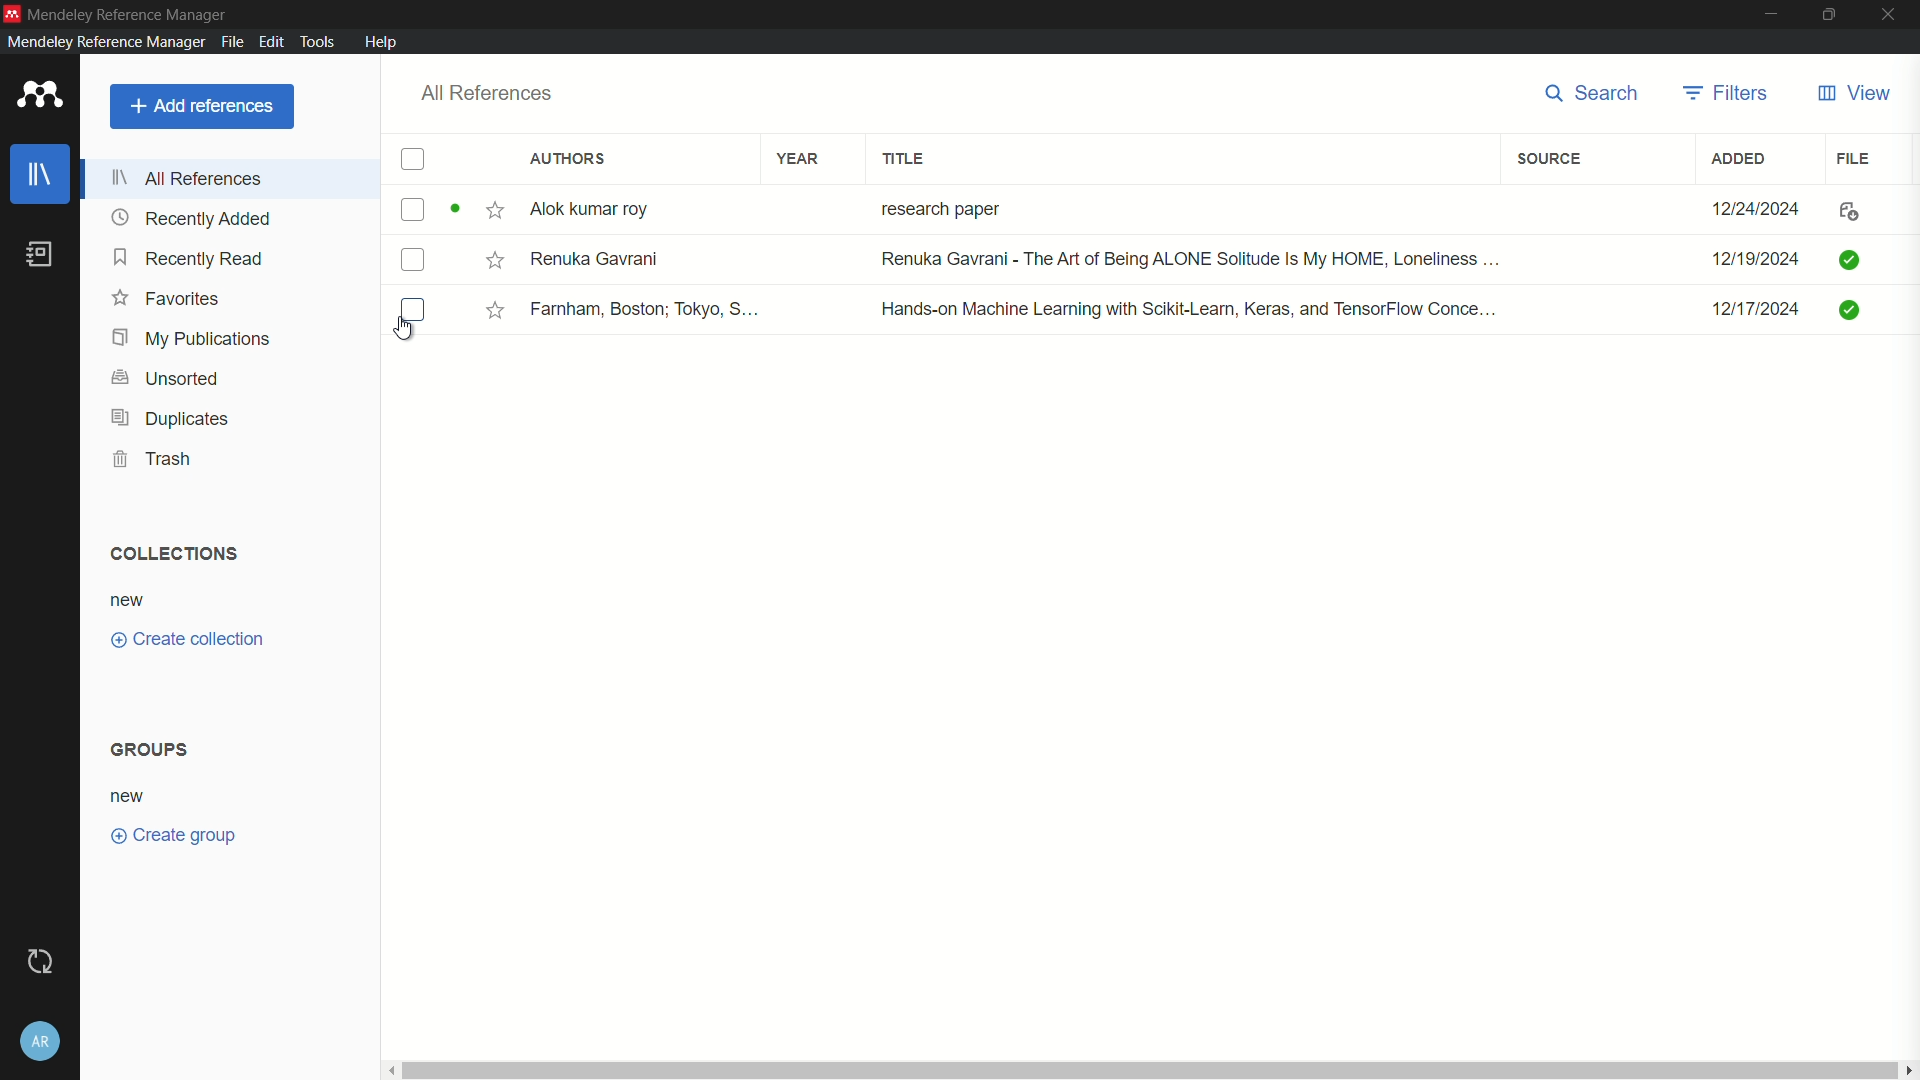  What do you see at coordinates (1187, 259) in the screenshot?
I see `Renuka Gavrani - The Art of Being ALONE Solitude is my HOME, Loneliness...` at bounding box center [1187, 259].